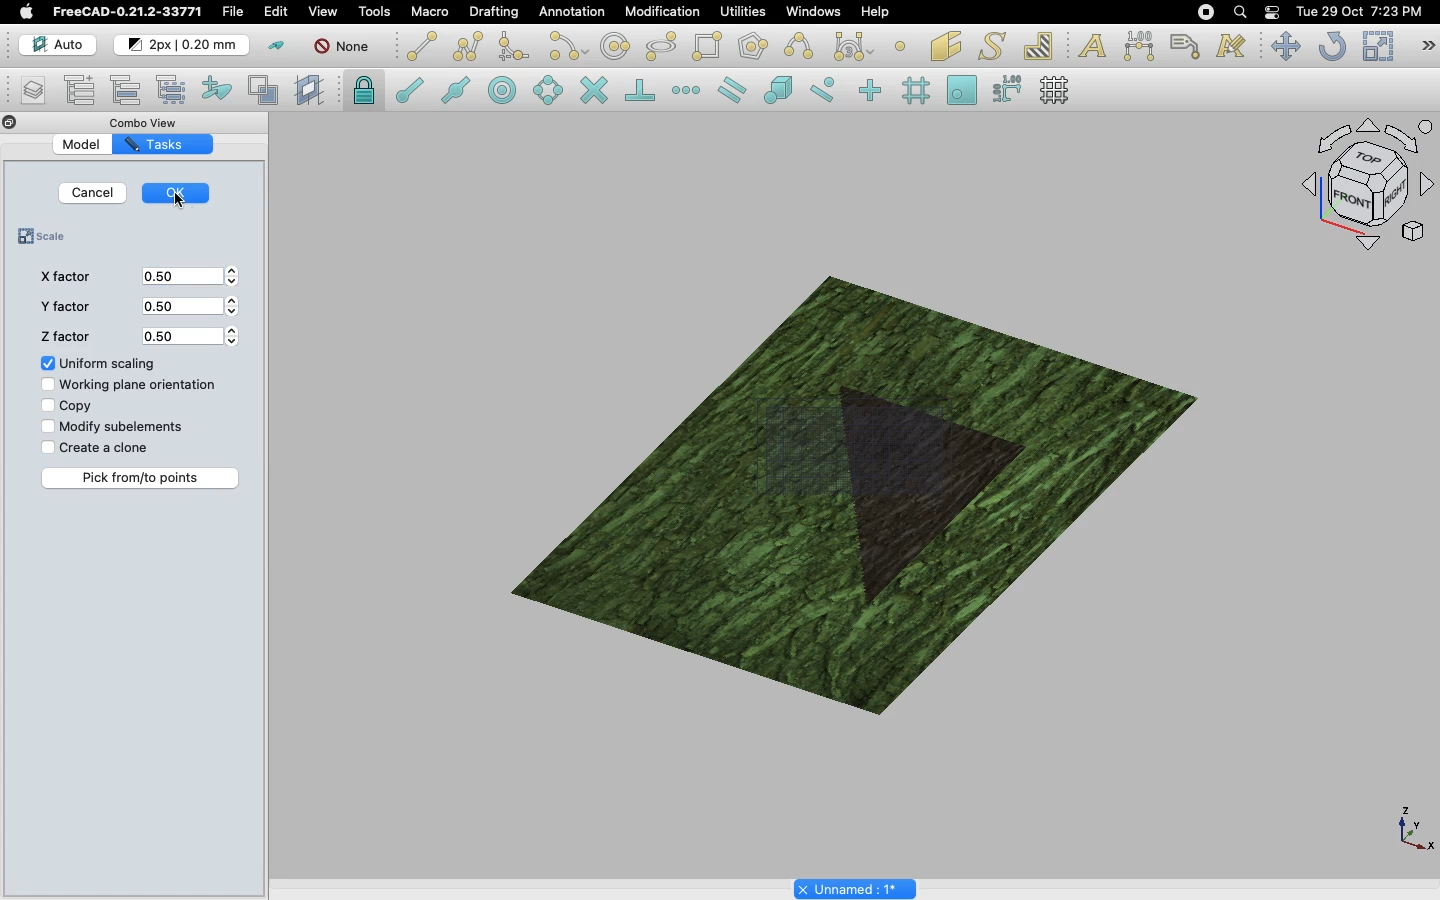 Image resolution: width=1440 pixels, height=900 pixels. Describe the element at coordinates (656, 11) in the screenshot. I see `Modification` at that location.